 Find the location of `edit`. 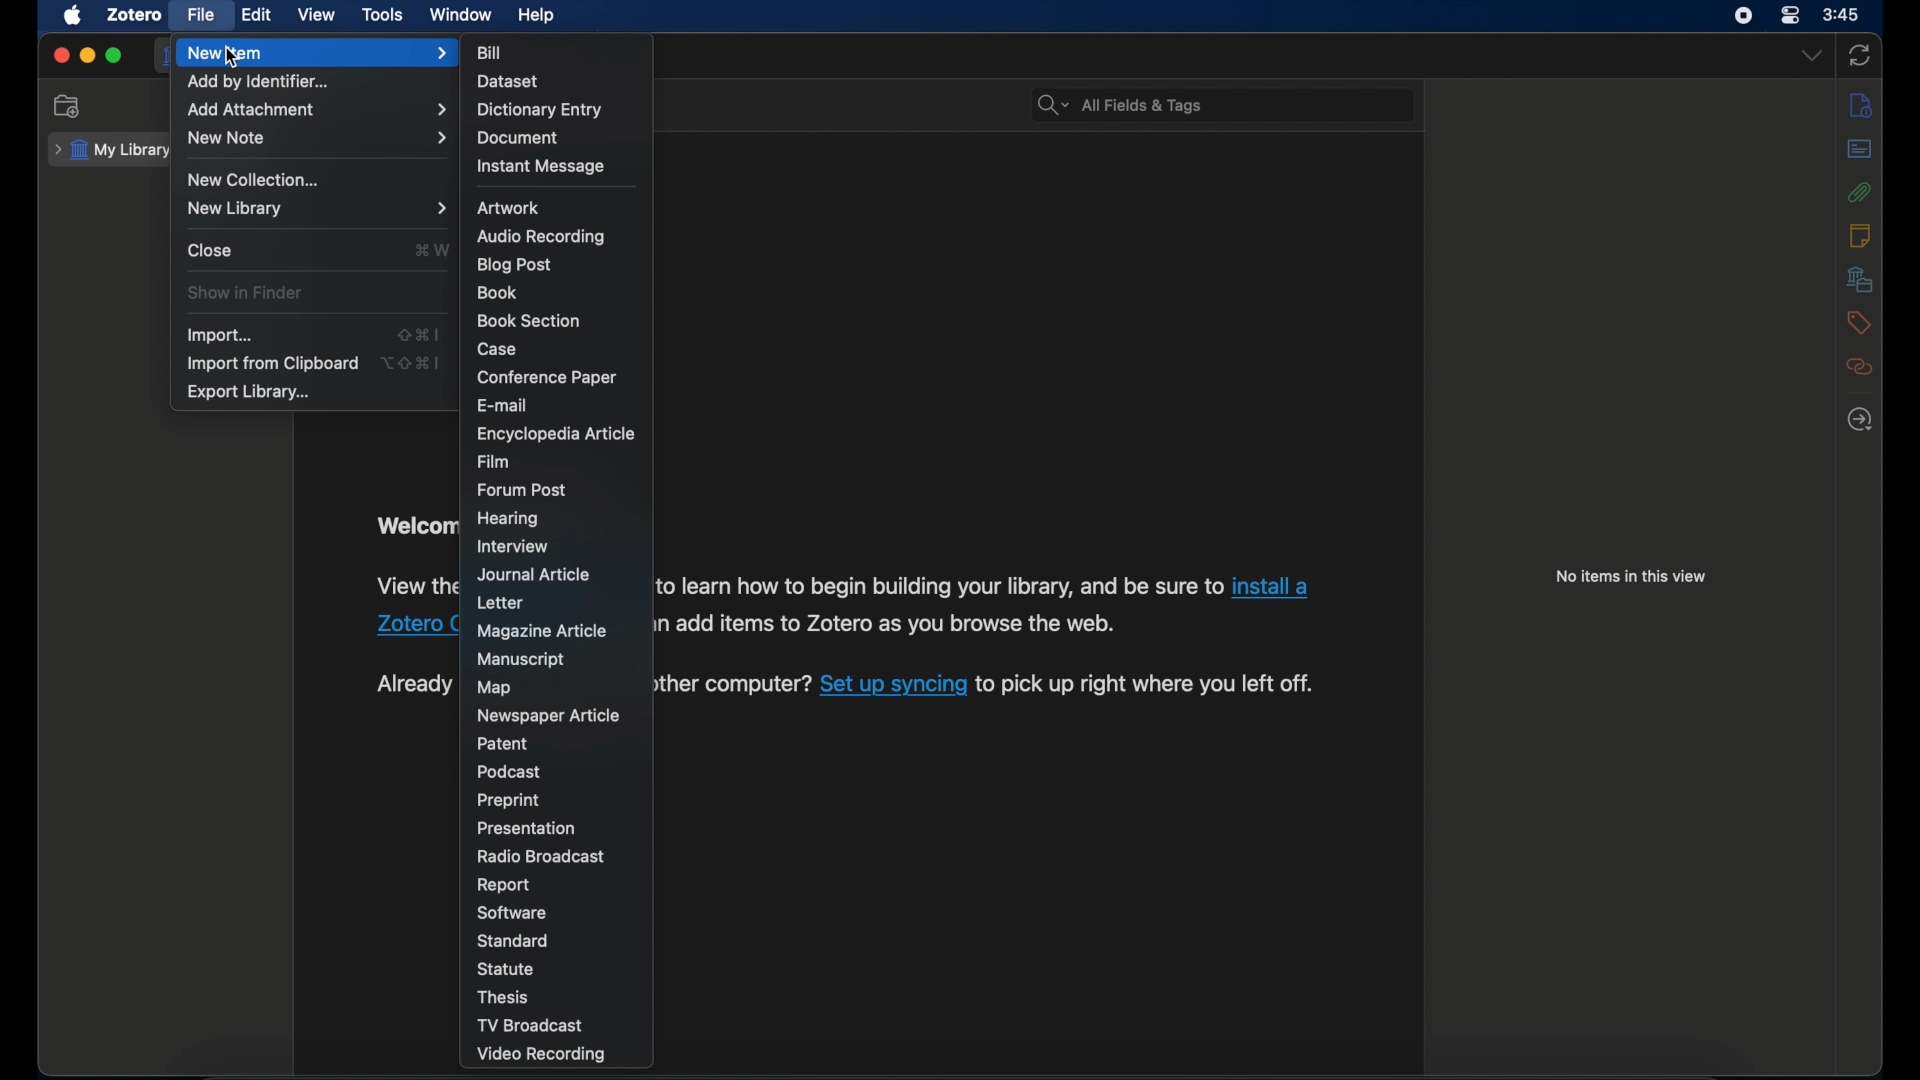

edit is located at coordinates (258, 16).